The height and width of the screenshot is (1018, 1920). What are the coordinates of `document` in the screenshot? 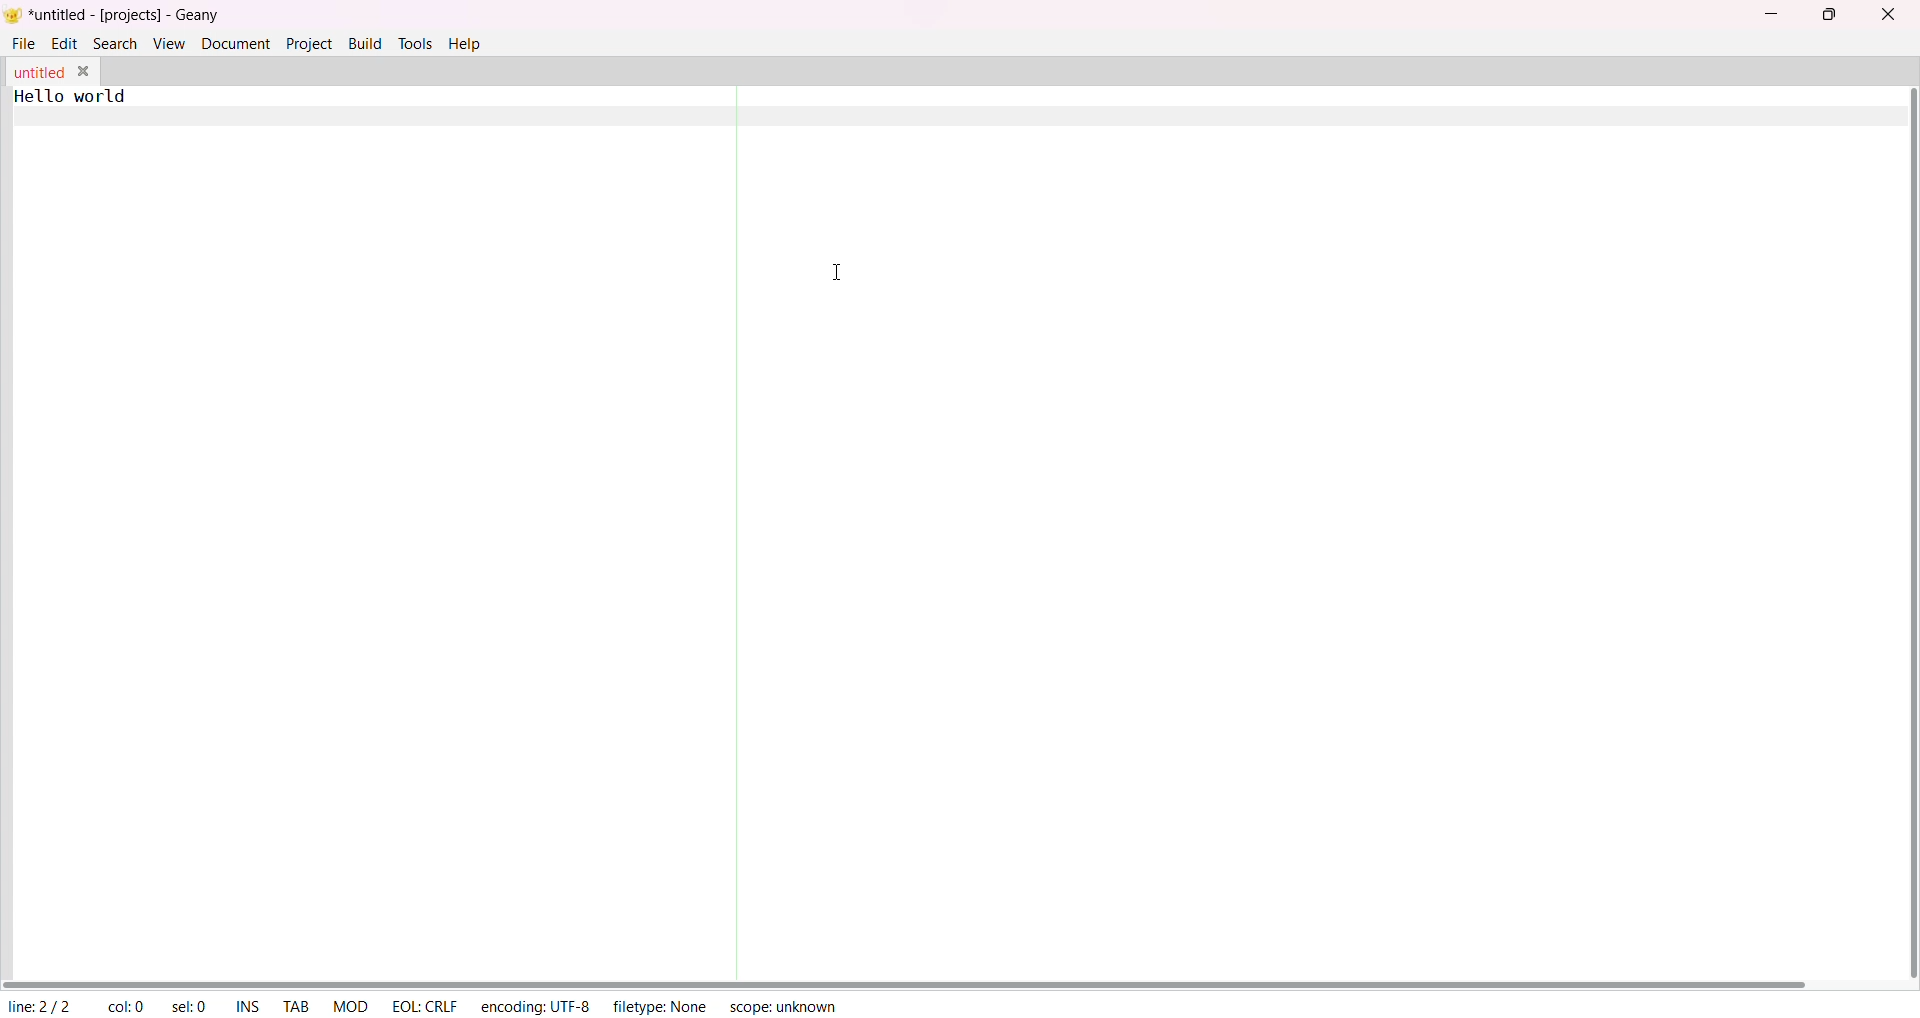 It's located at (236, 42).